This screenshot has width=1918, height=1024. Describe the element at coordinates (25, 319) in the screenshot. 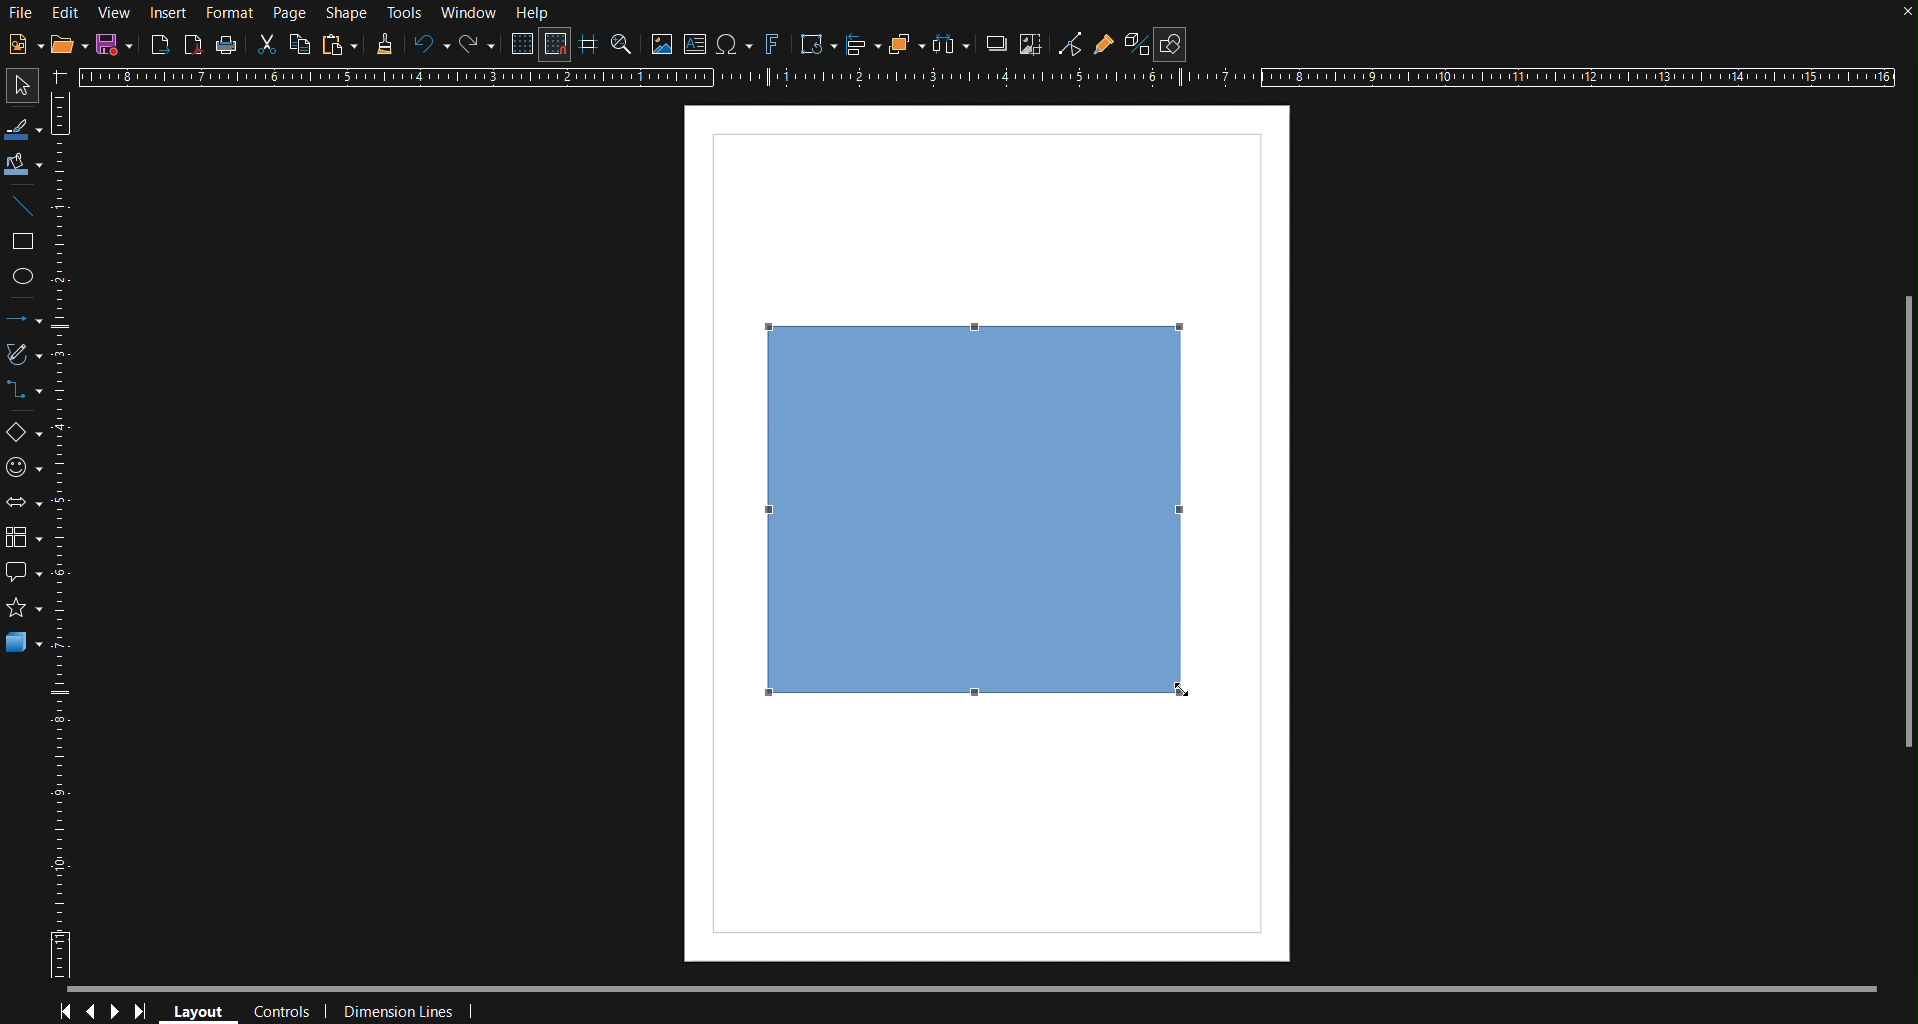

I see `Lines and Arrows` at that location.